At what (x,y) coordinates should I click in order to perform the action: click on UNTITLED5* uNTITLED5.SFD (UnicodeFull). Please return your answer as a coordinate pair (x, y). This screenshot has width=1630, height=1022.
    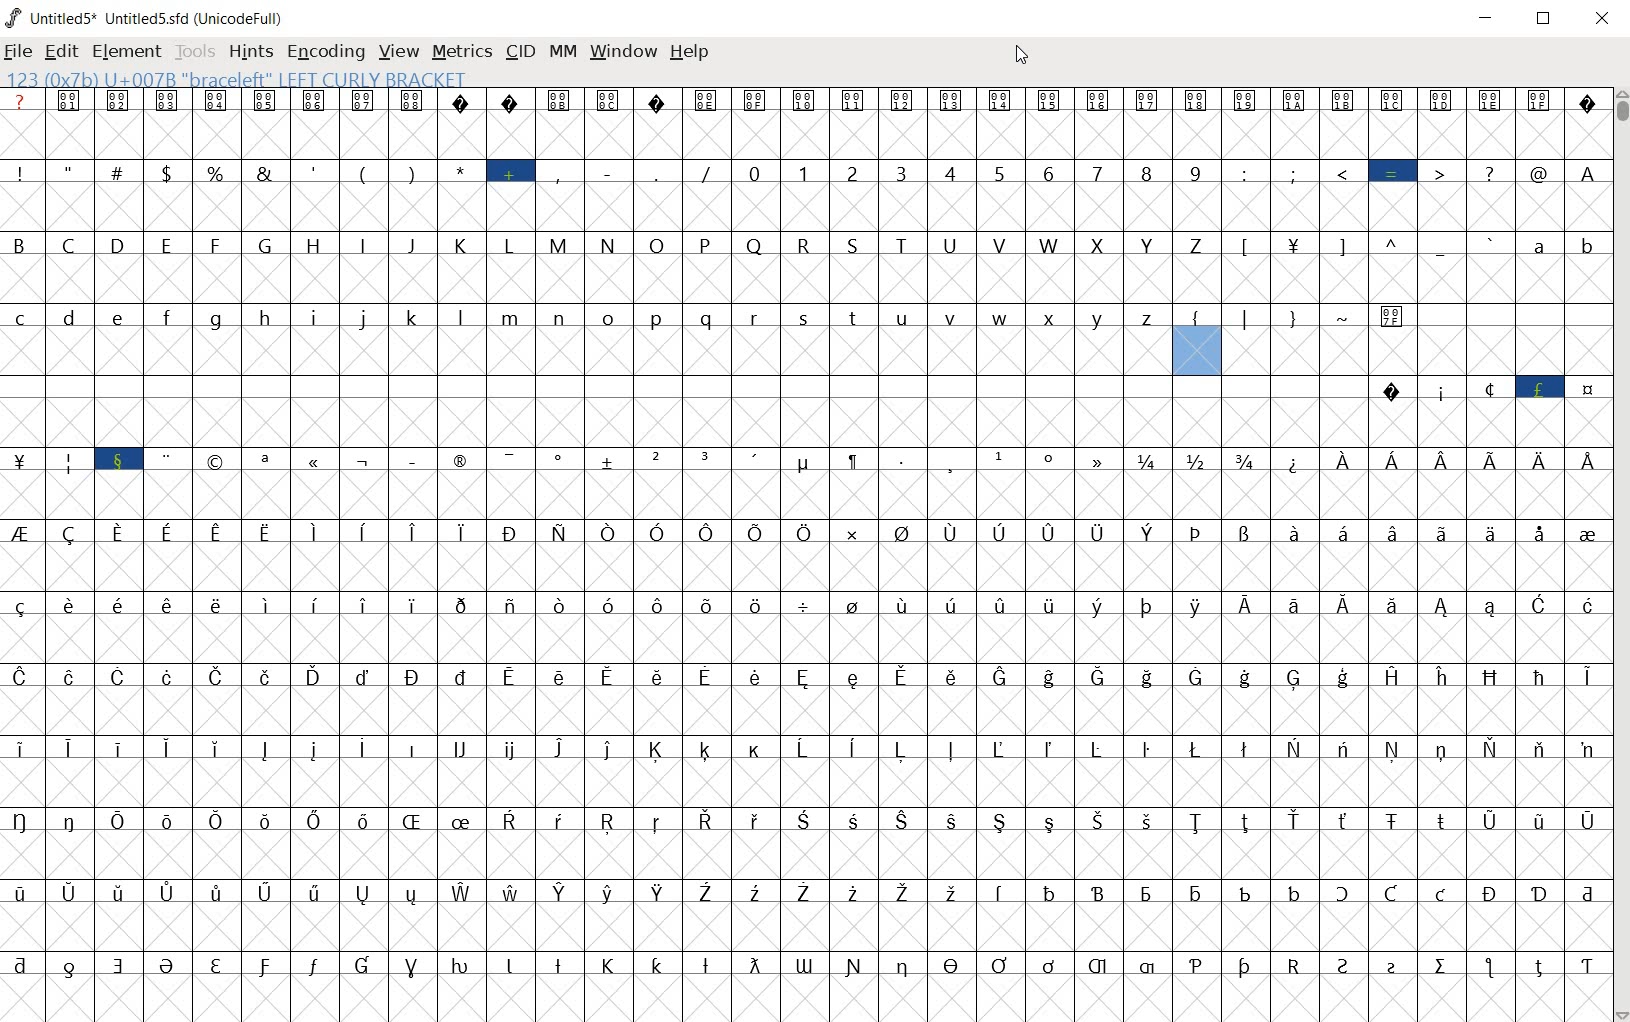
    Looking at the image, I should click on (146, 19).